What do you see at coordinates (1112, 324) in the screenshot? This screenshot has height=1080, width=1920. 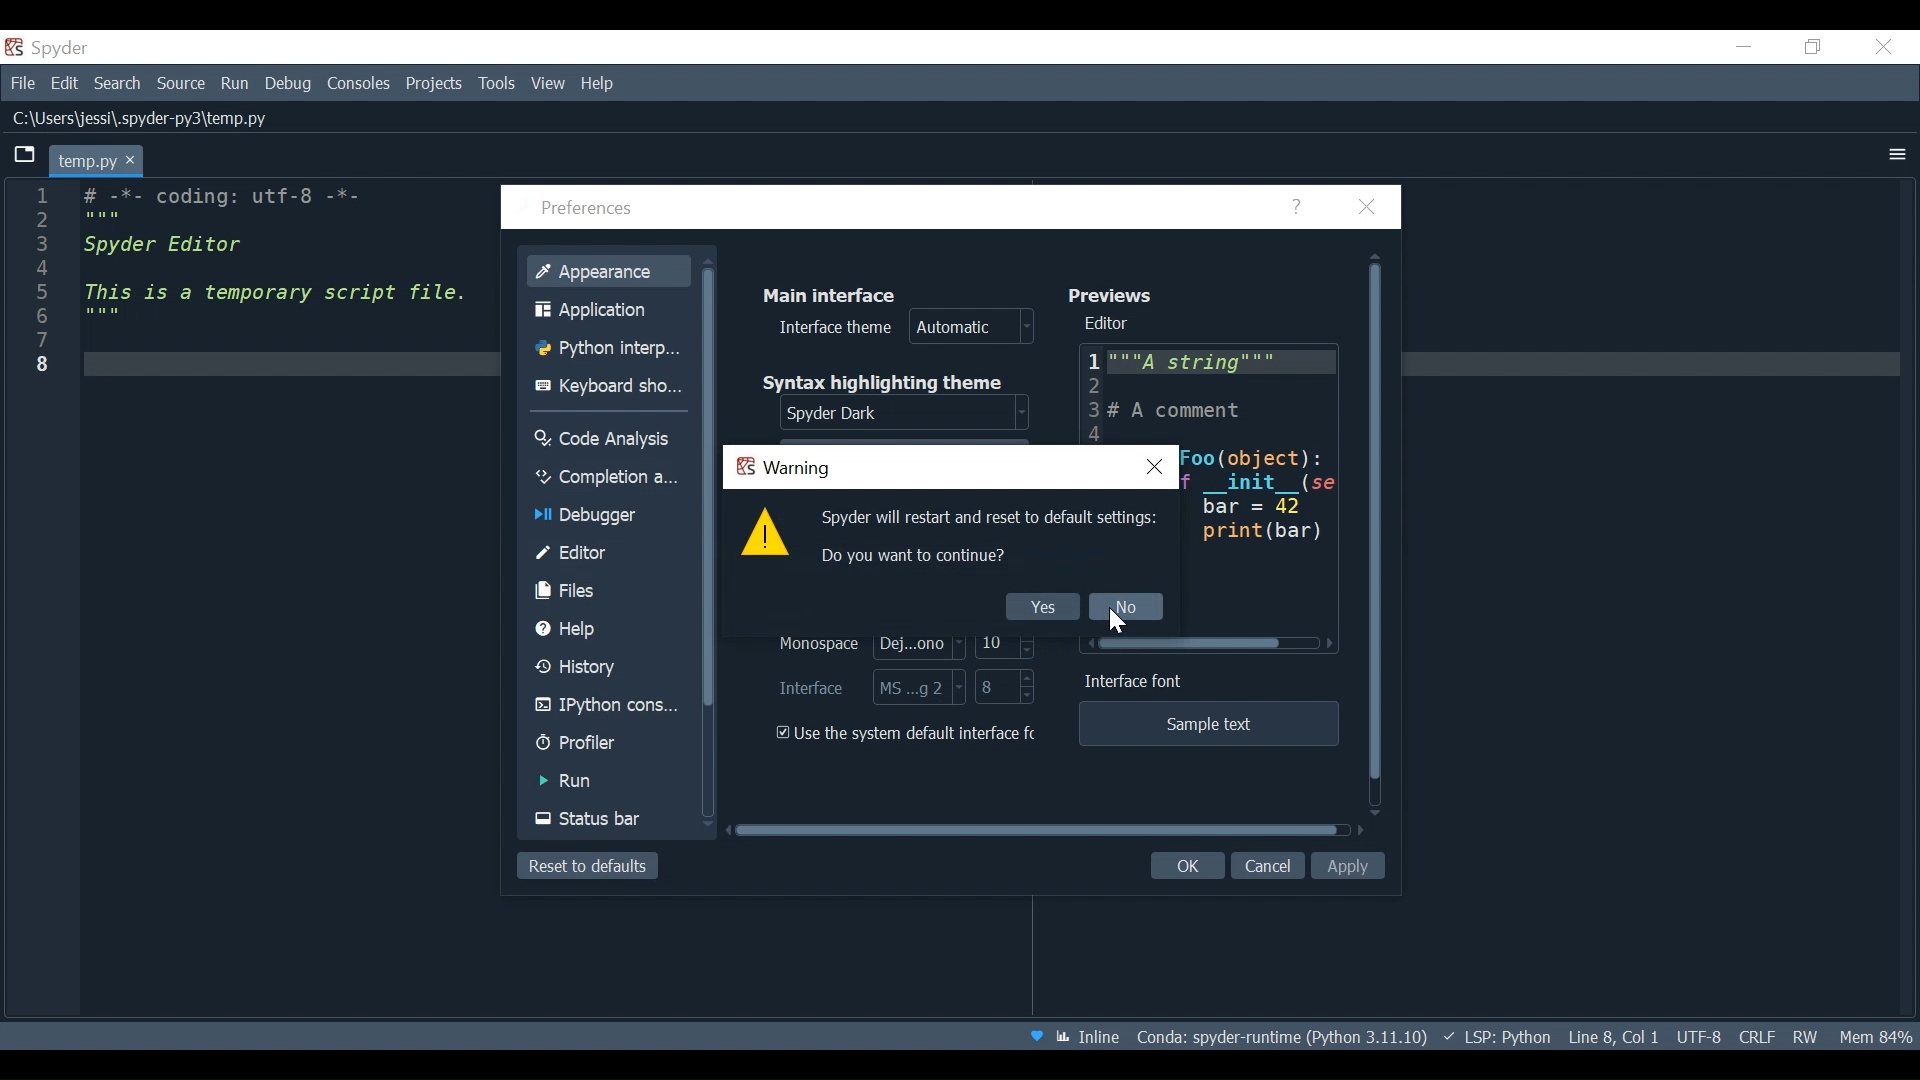 I see `Editor` at bounding box center [1112, 324].